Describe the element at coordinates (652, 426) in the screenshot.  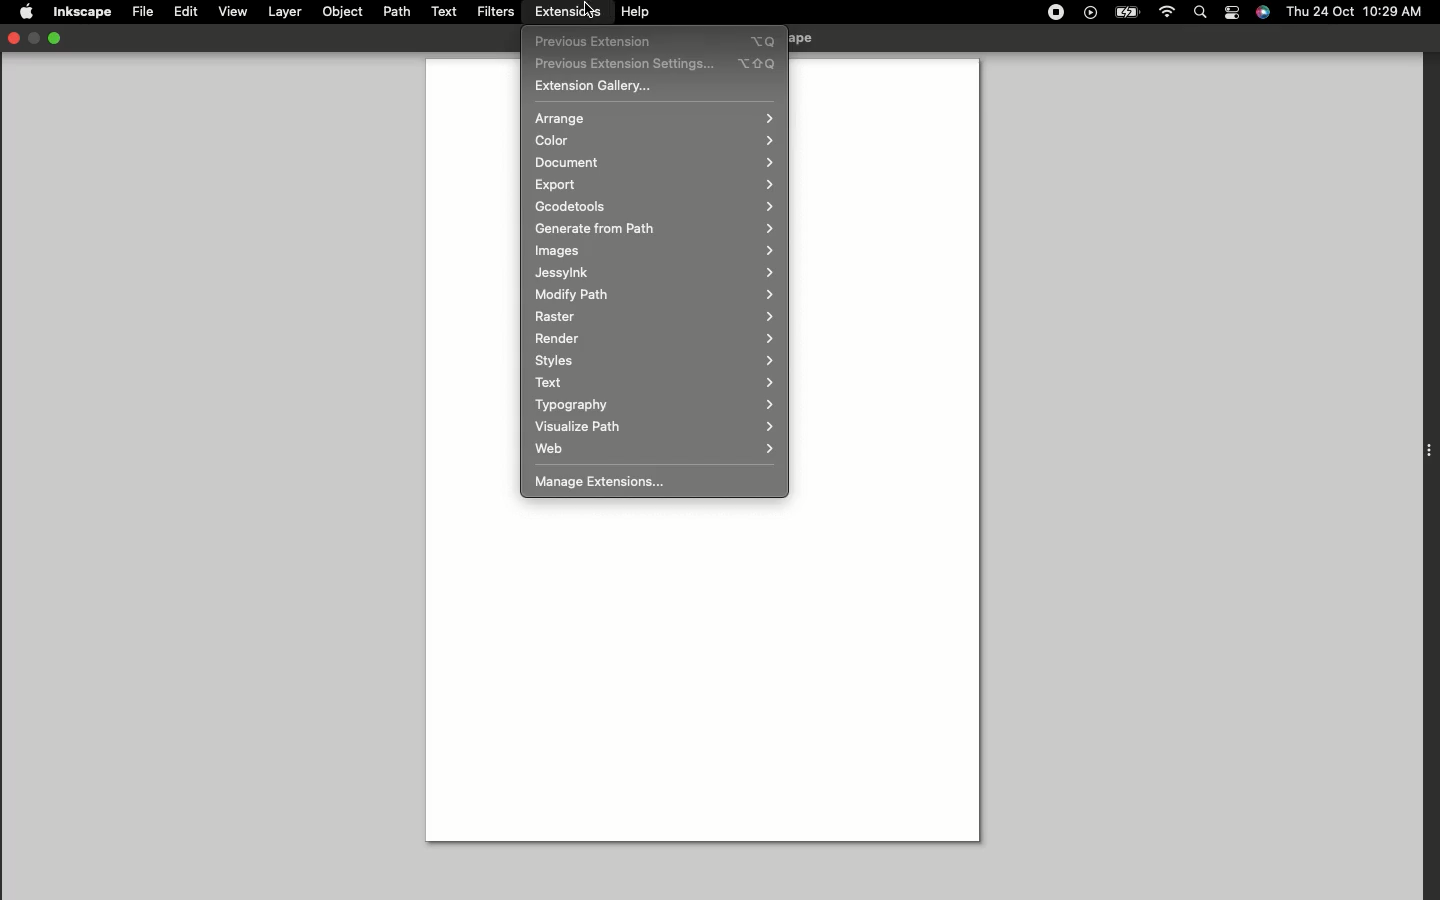
I see `Visualize path` at that location.